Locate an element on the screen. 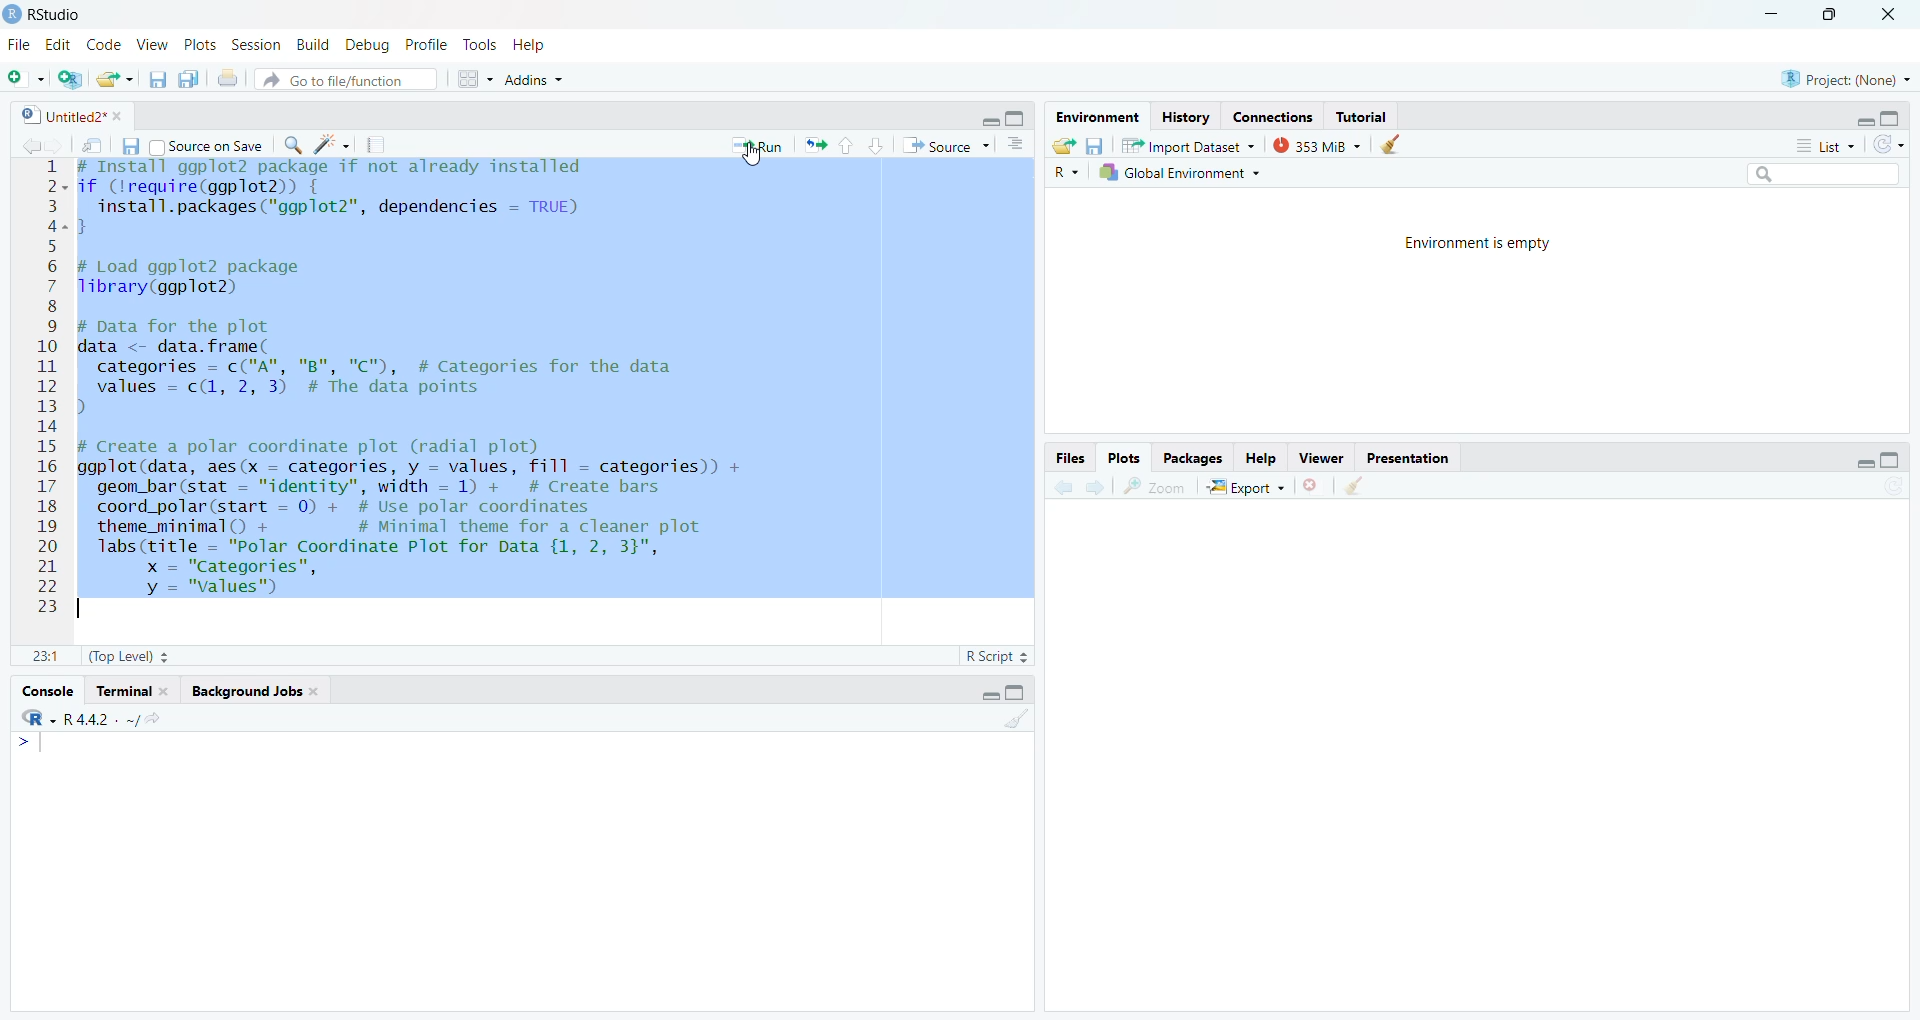 The width and height of the screenshot is (1920, 1020). save all open documents is located at coordinates (188, 79).